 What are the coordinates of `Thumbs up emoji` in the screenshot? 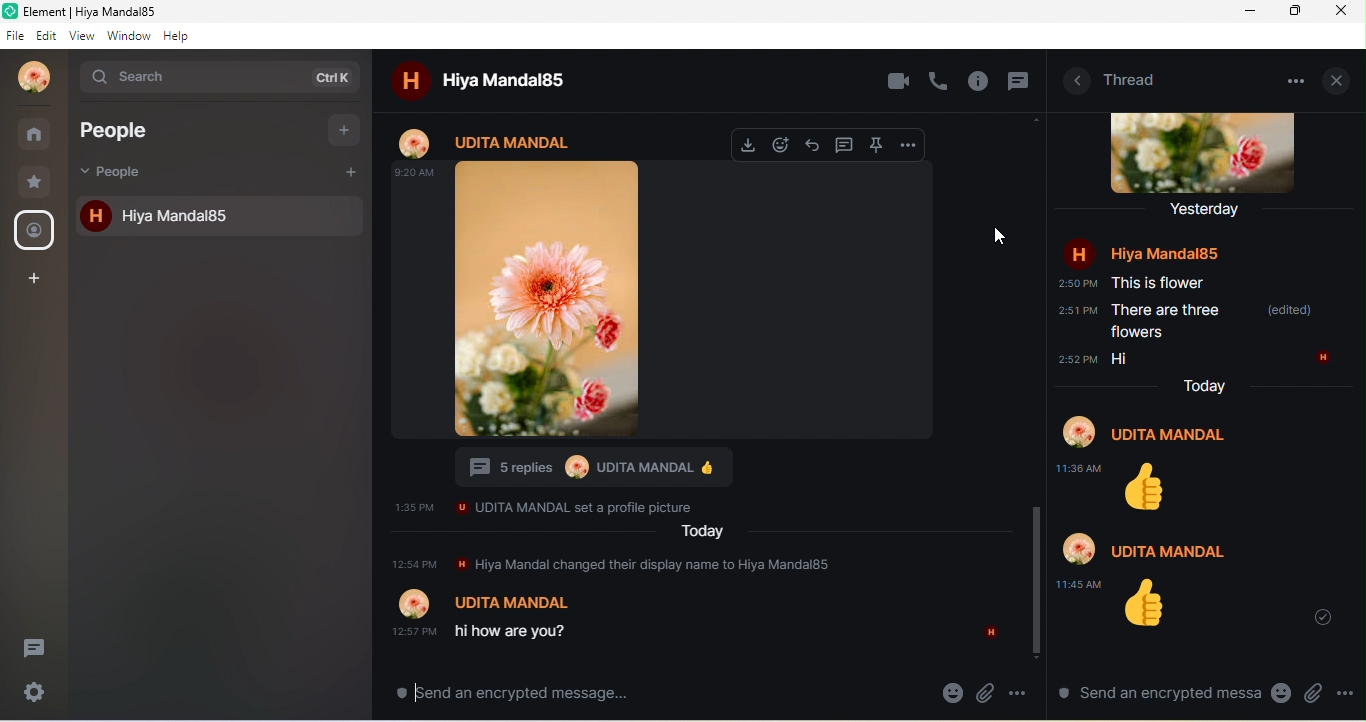 It's located at (1150, 488).